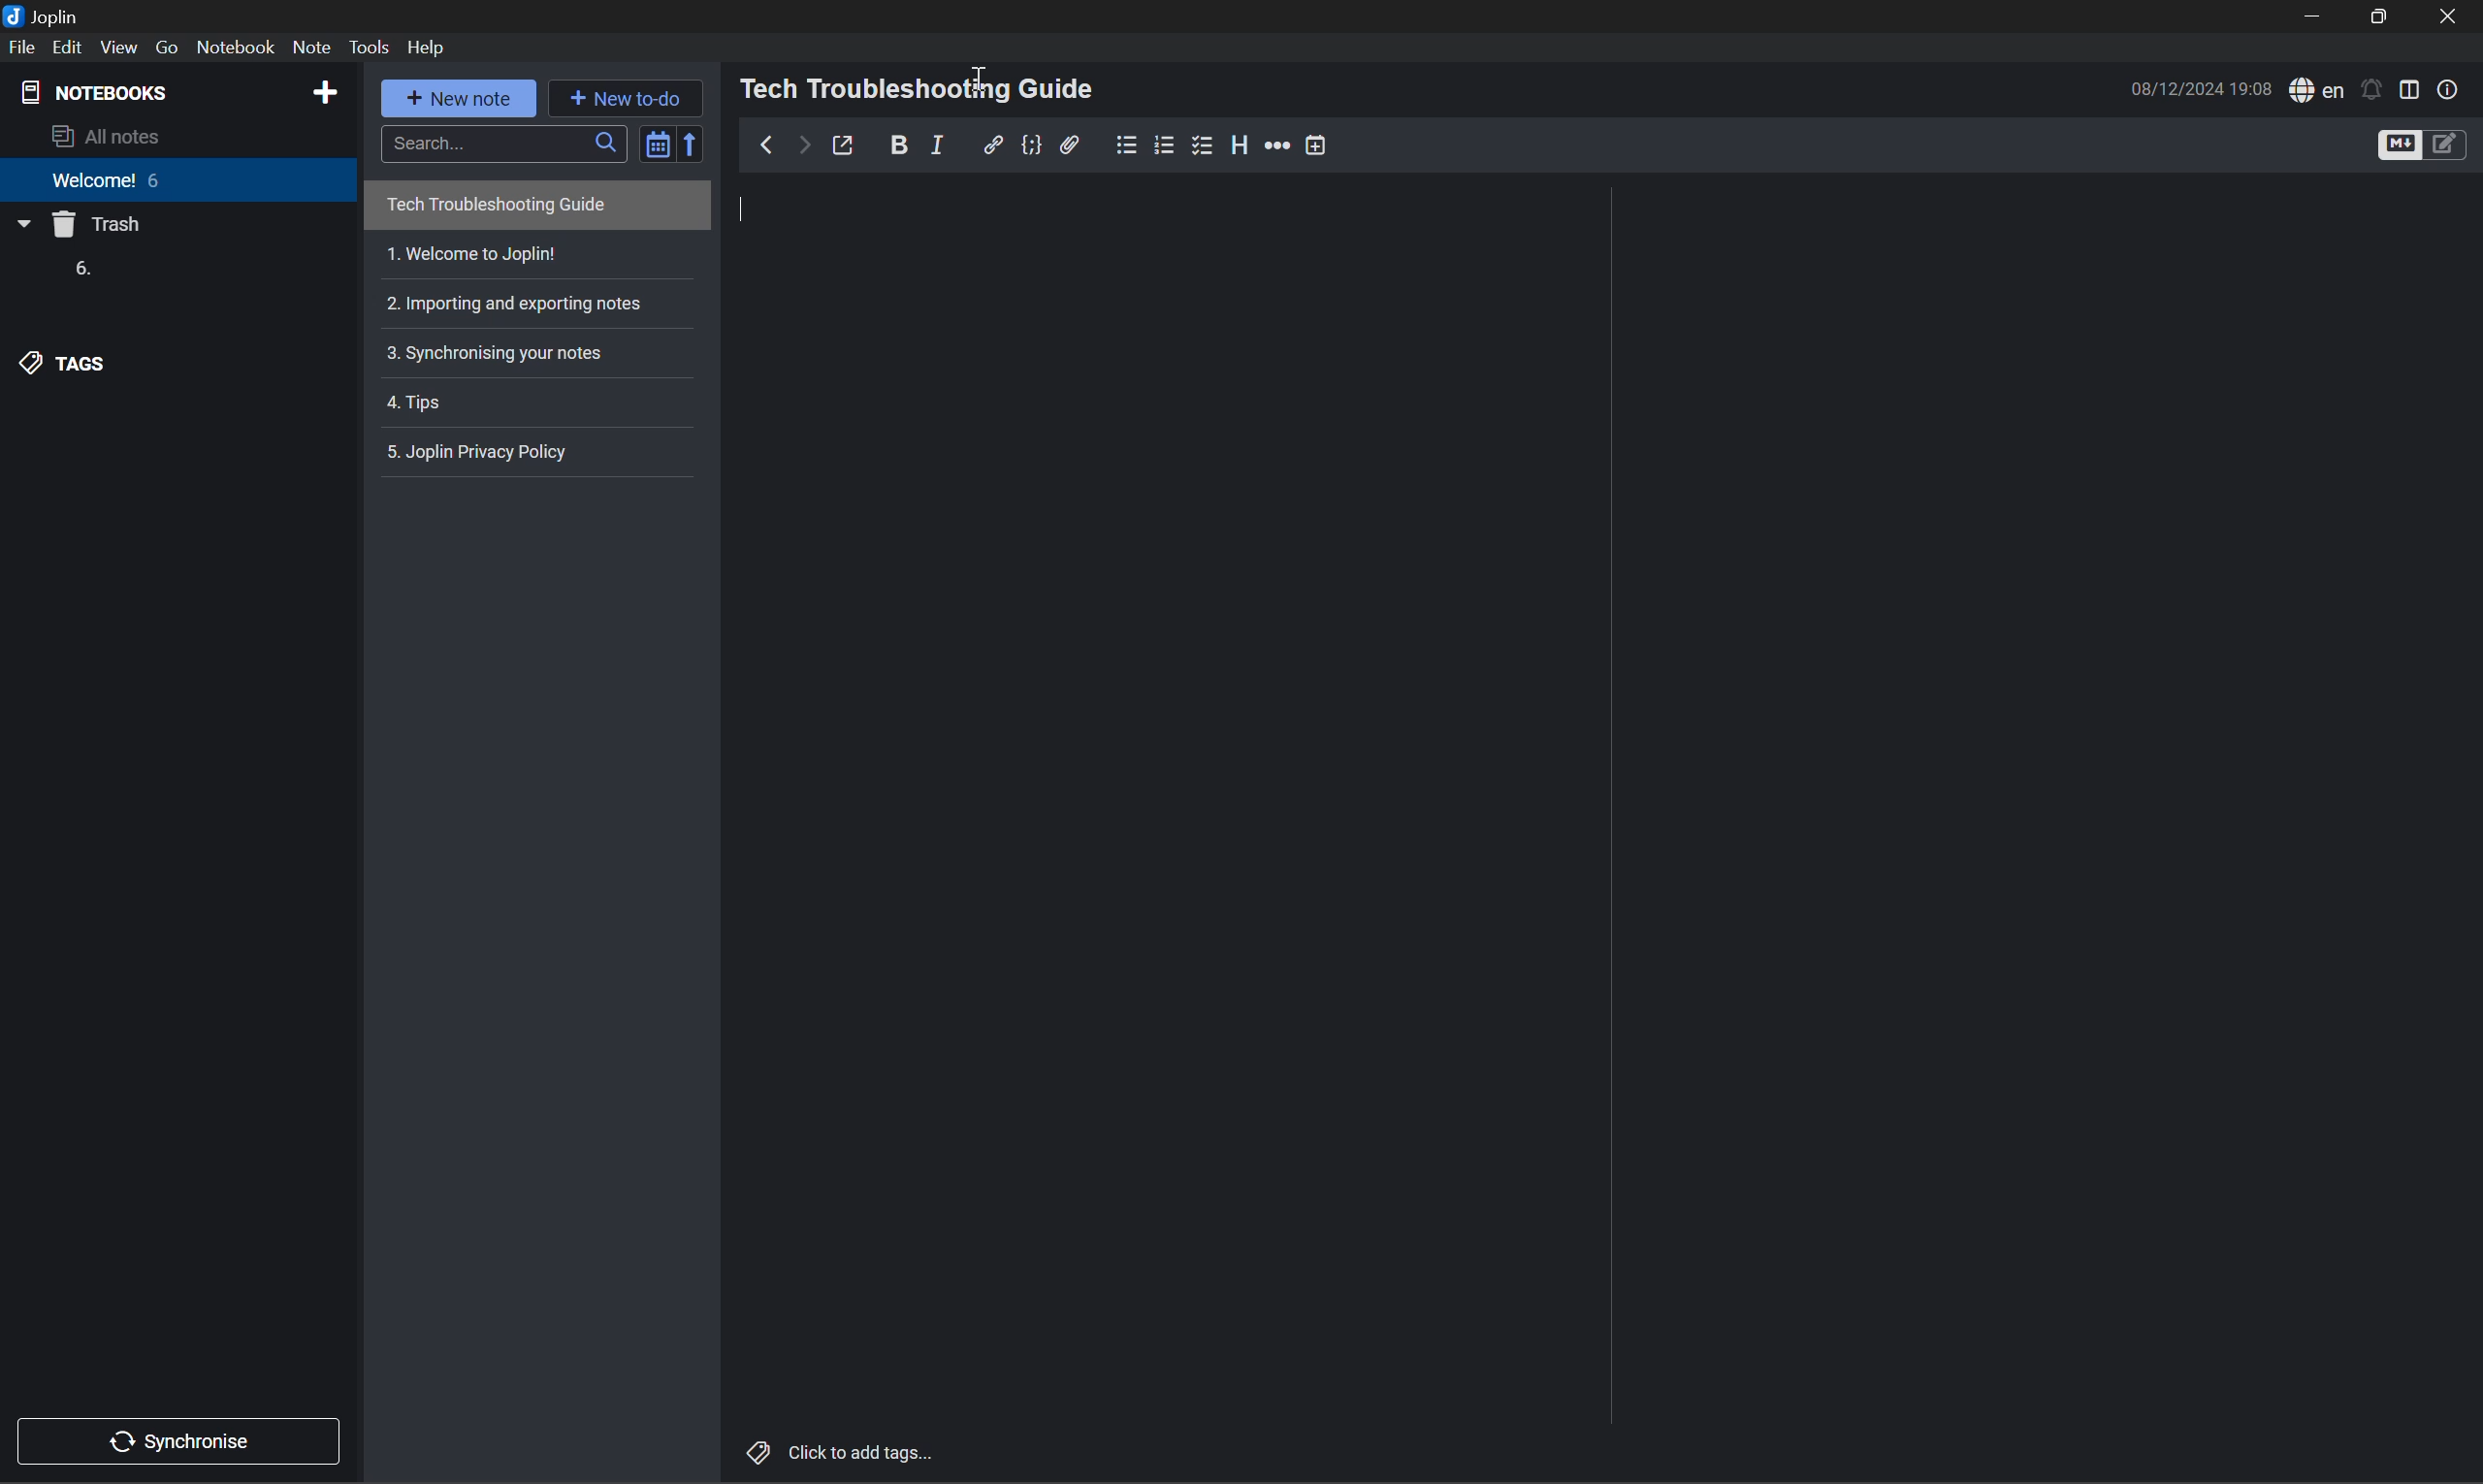  What do you see at coordinates (2382, 17) in the screenshot?
I see `Restore Down` at bounding box center [2382, 17].